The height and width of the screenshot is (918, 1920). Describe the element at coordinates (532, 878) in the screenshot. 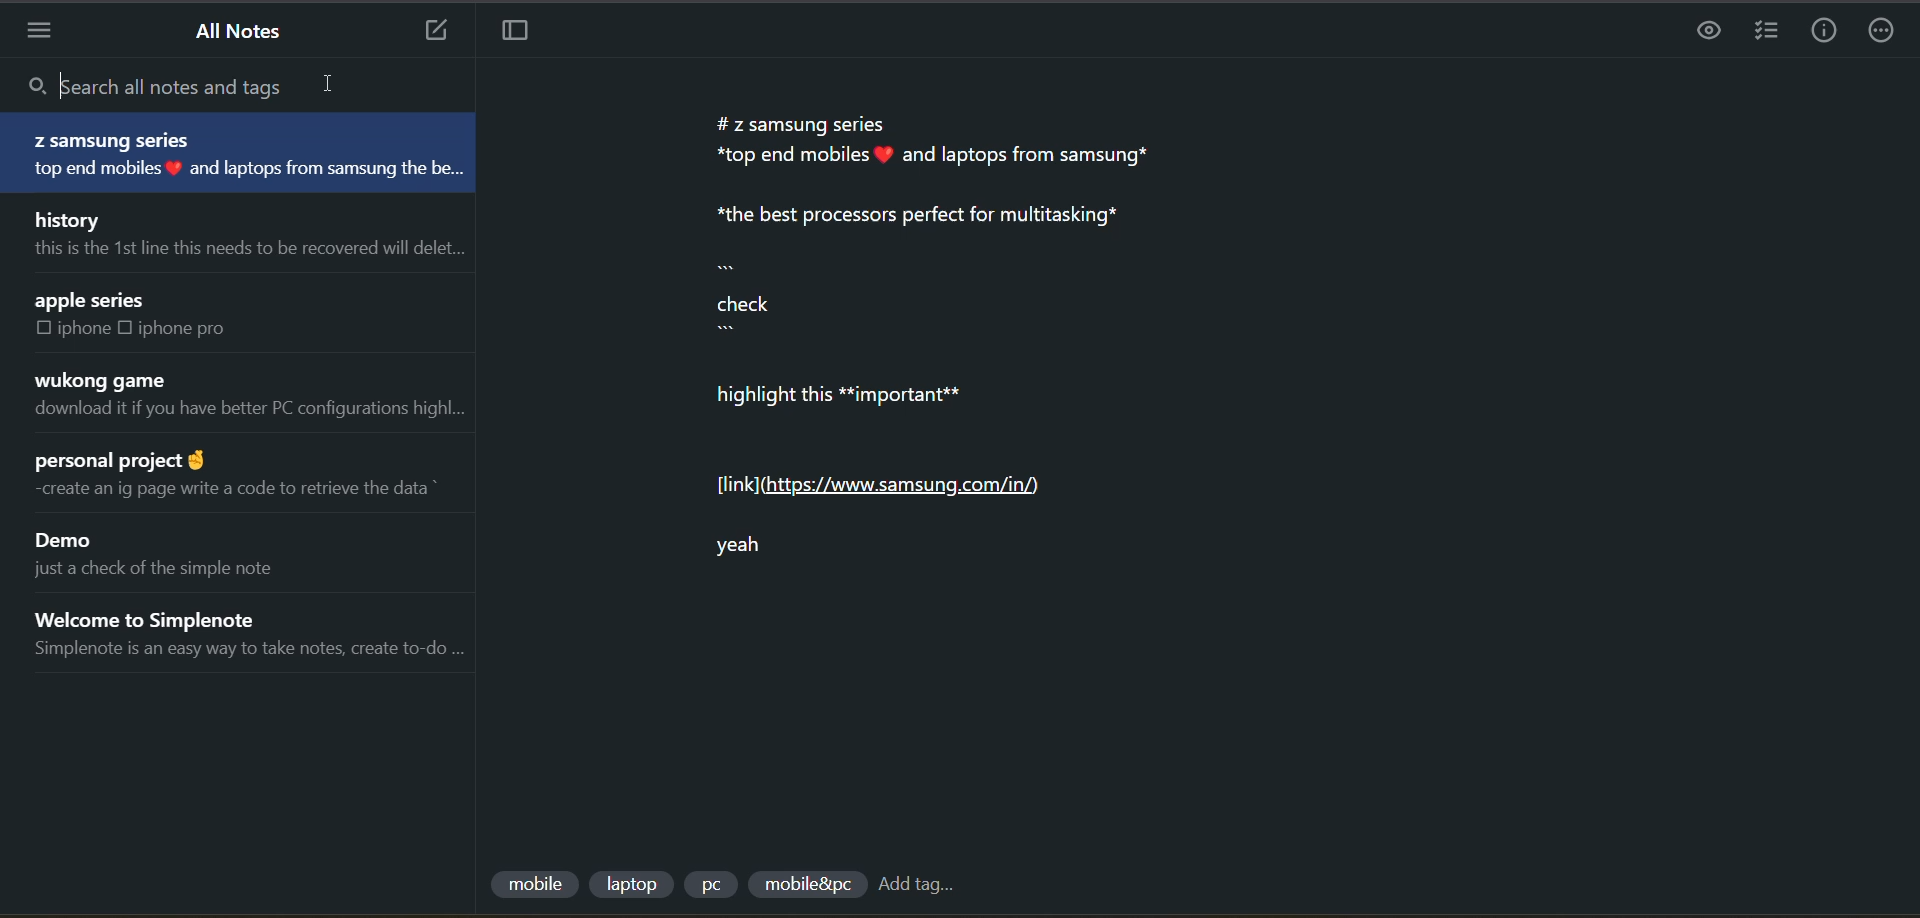

I see `mobile` at that location.